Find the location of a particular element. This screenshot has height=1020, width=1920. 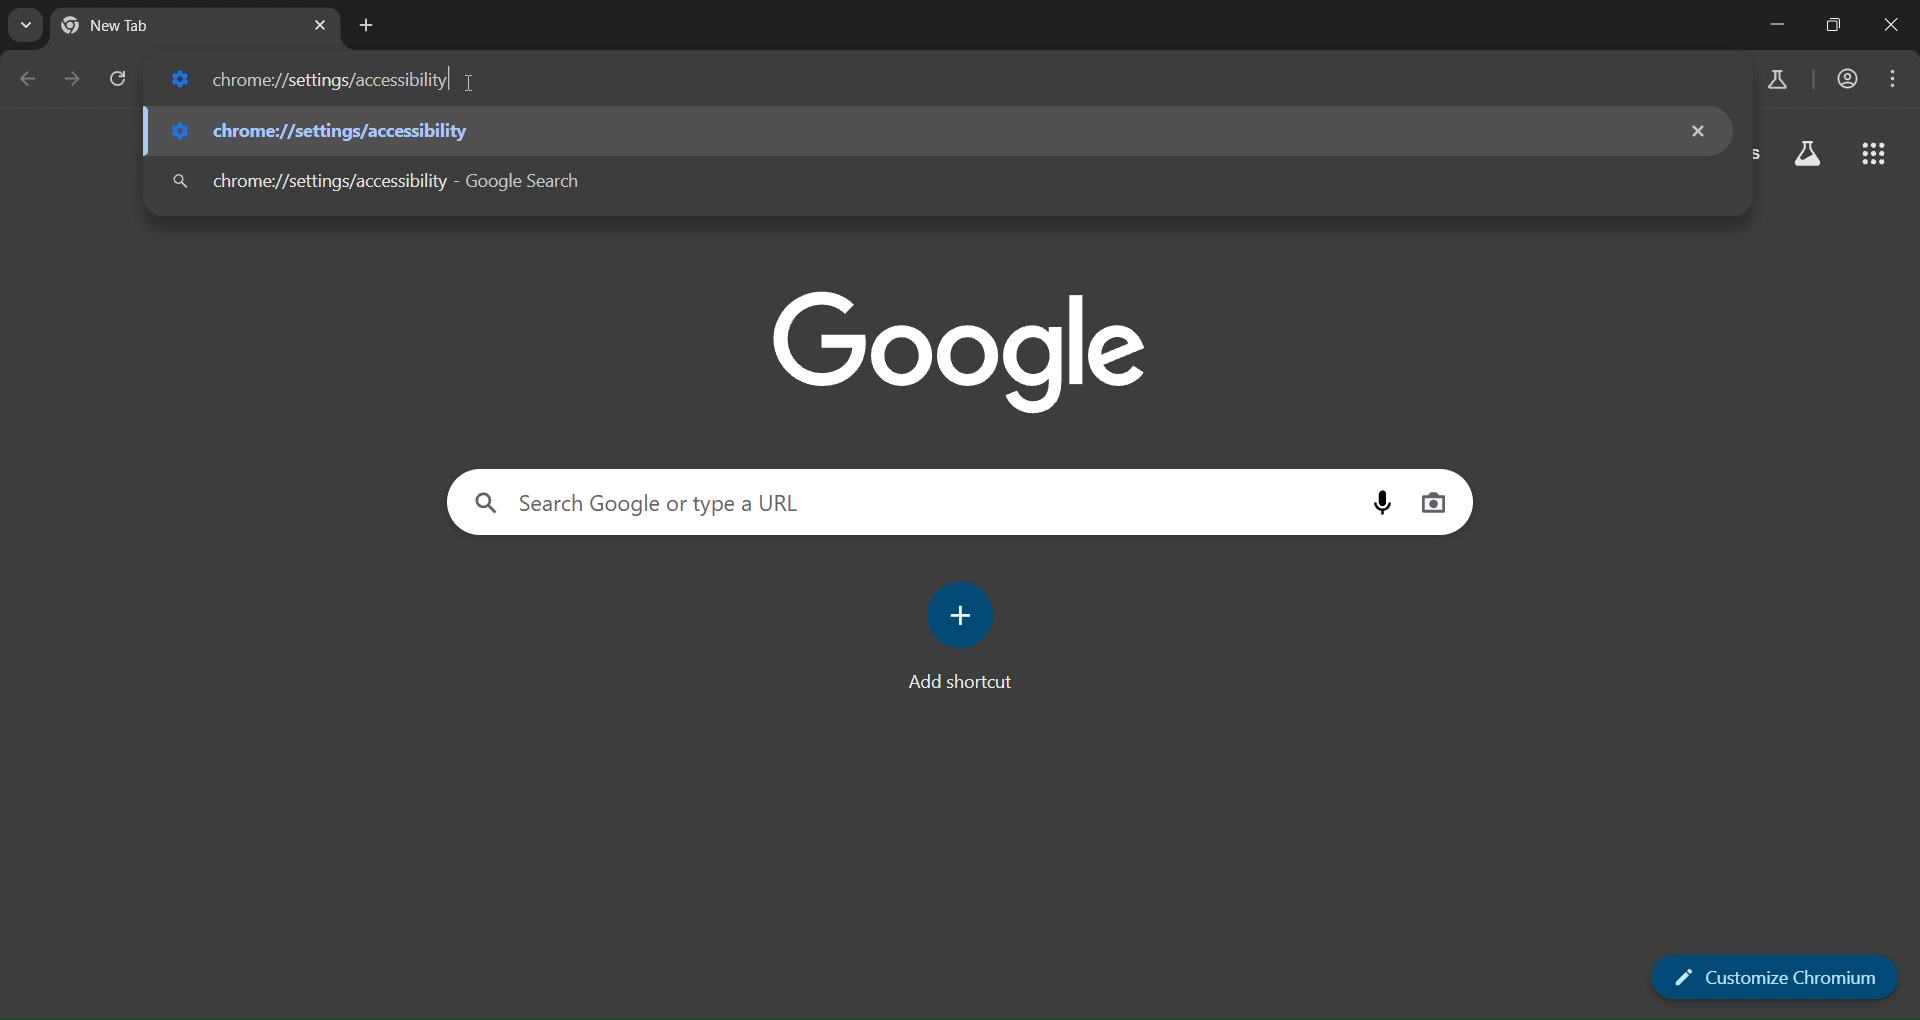

close tab is located at coordinates (320, 27).